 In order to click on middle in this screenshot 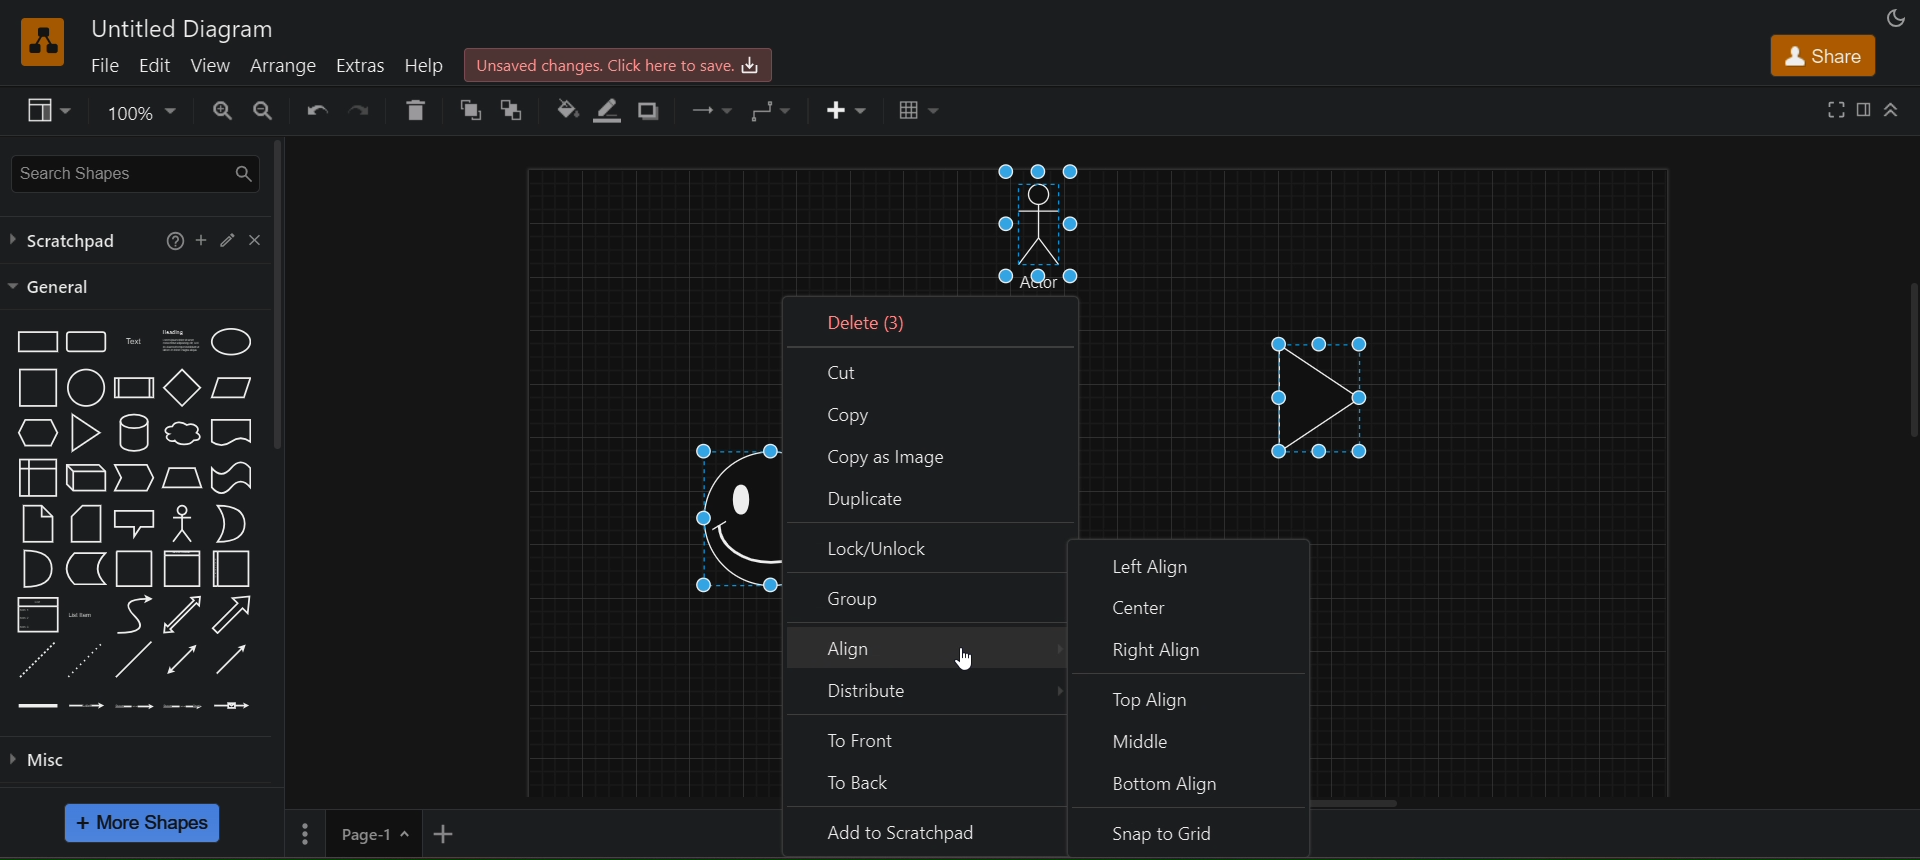, I will do `click(1196, 740)`.